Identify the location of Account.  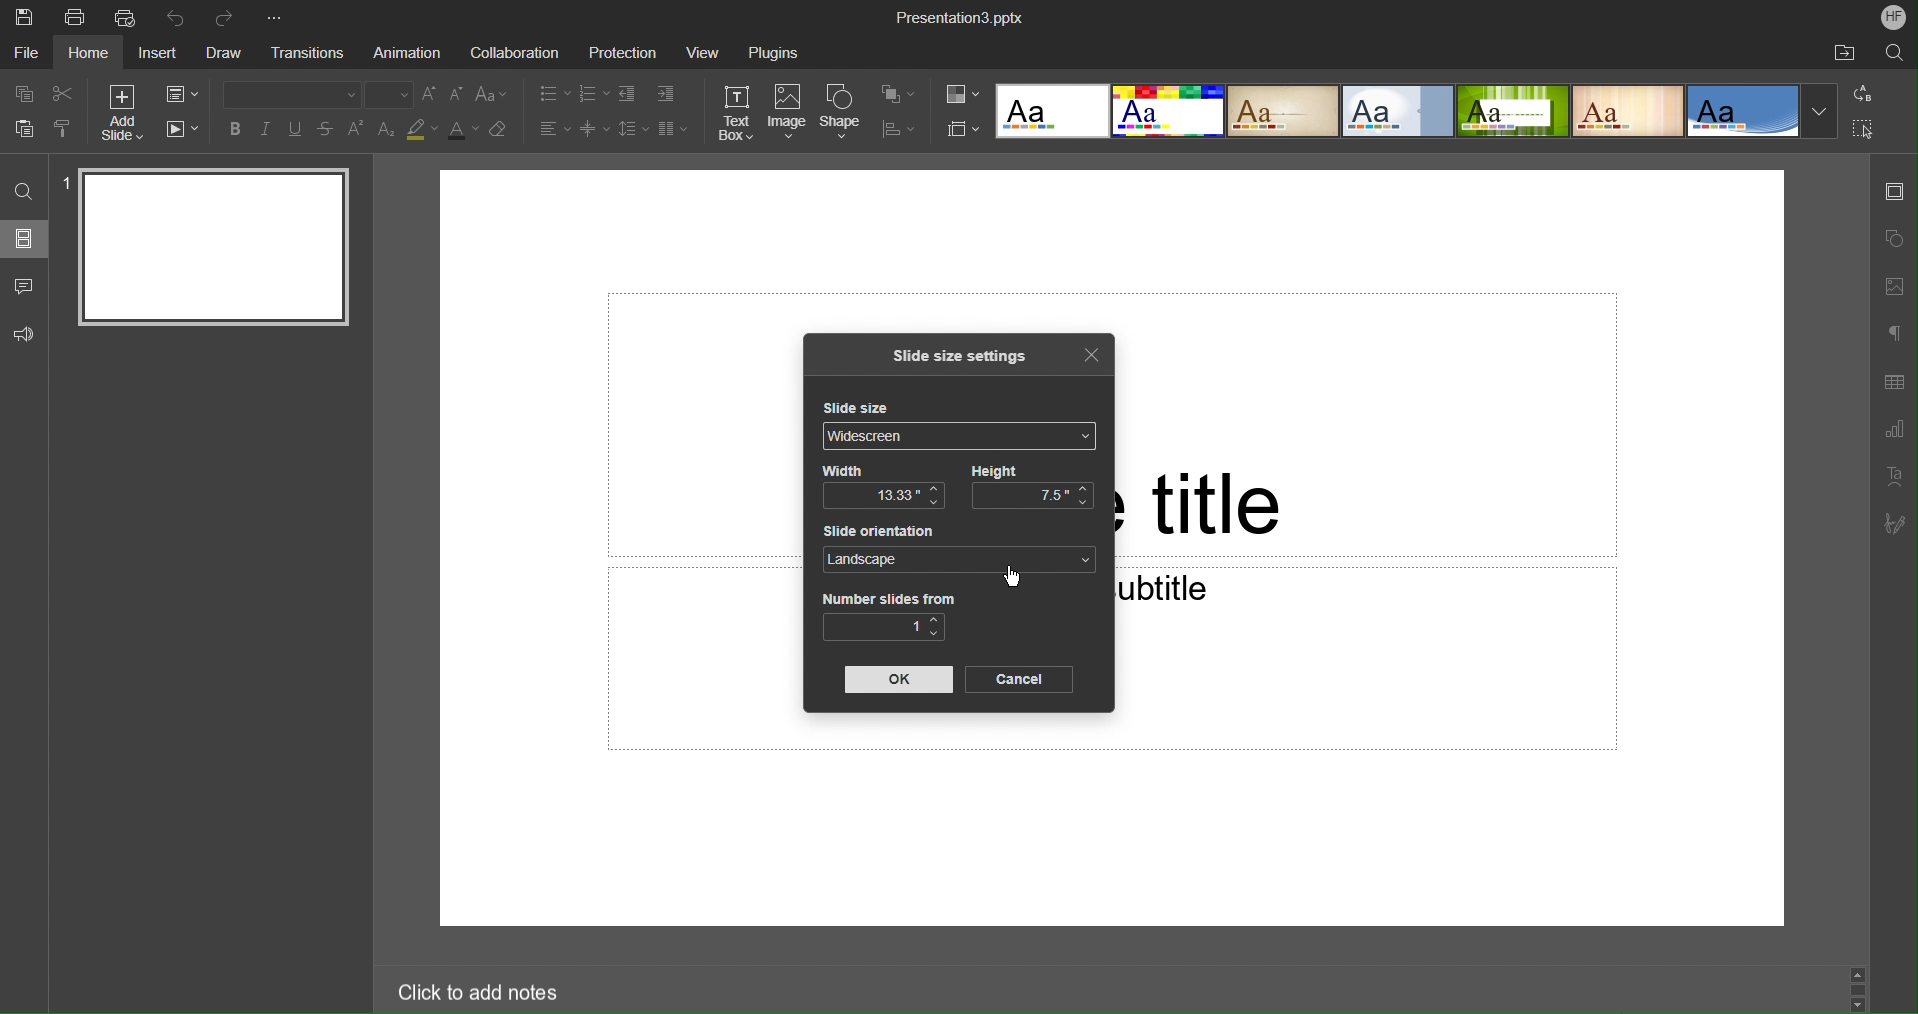
(1894, 17).